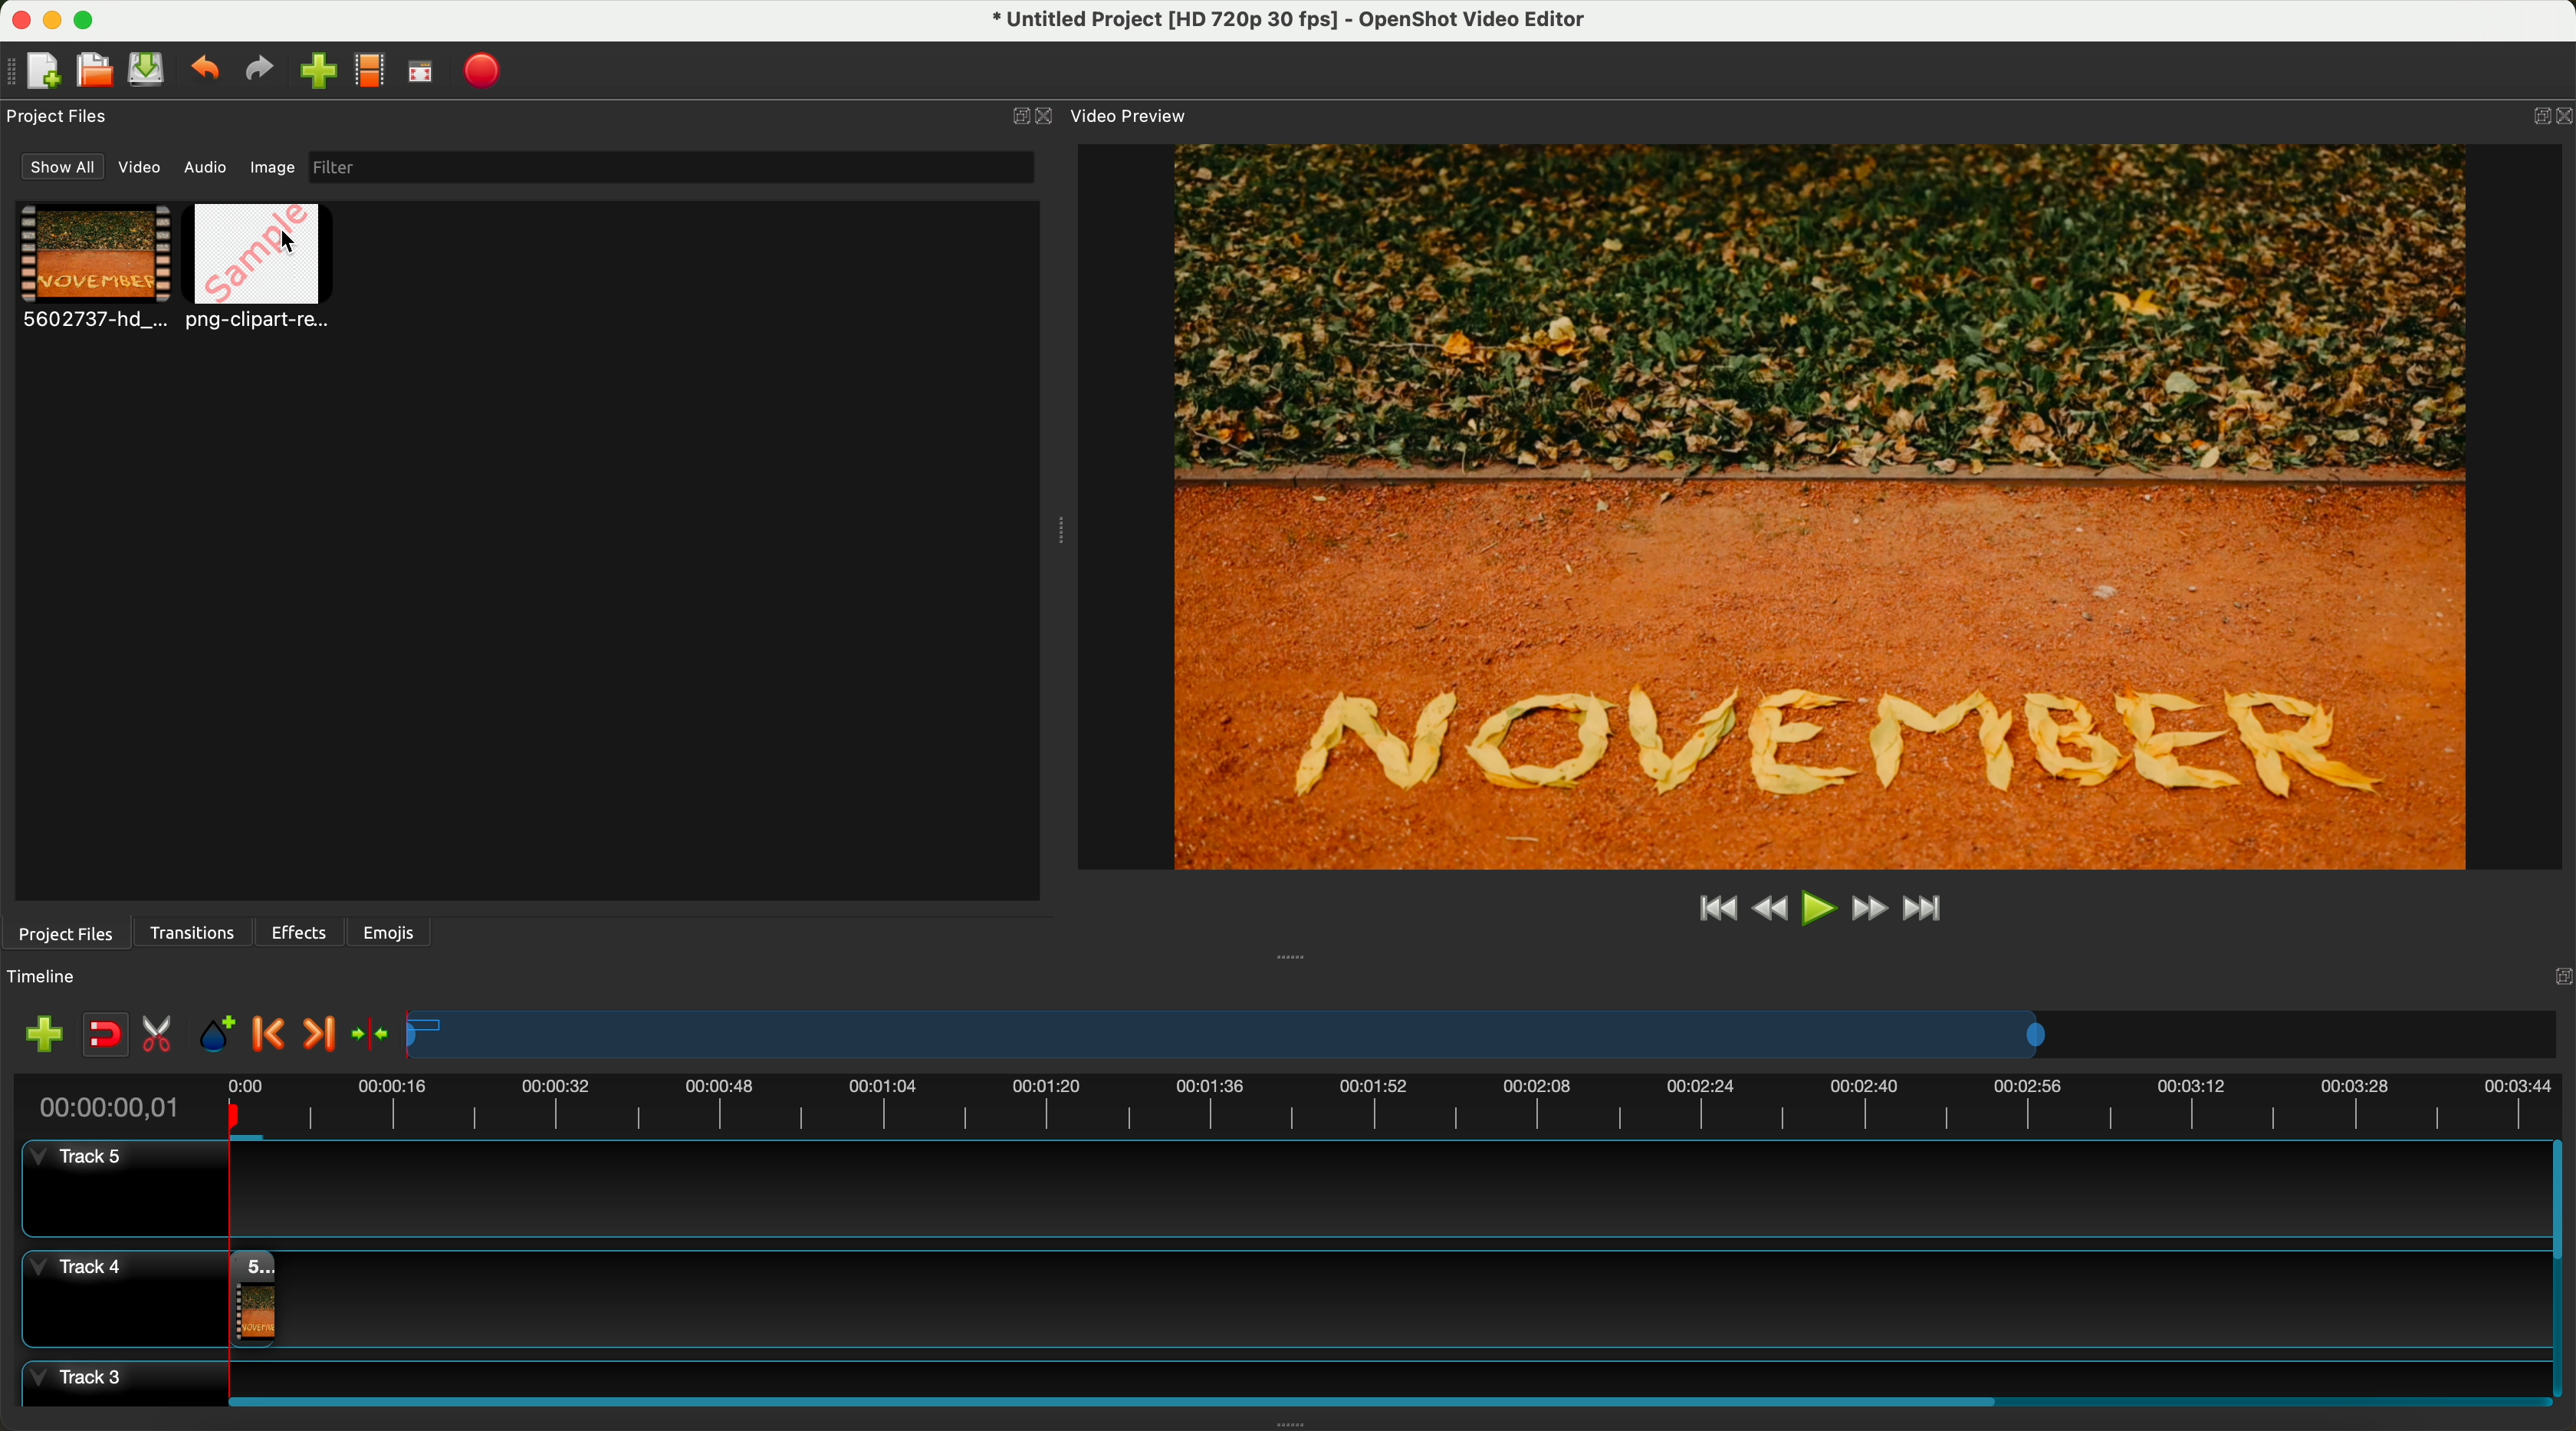 The width and height of the screenshot is (2576, 1431). Describe the element at coordinates (208, 72) in the screenshot. I see `undo` at that location.